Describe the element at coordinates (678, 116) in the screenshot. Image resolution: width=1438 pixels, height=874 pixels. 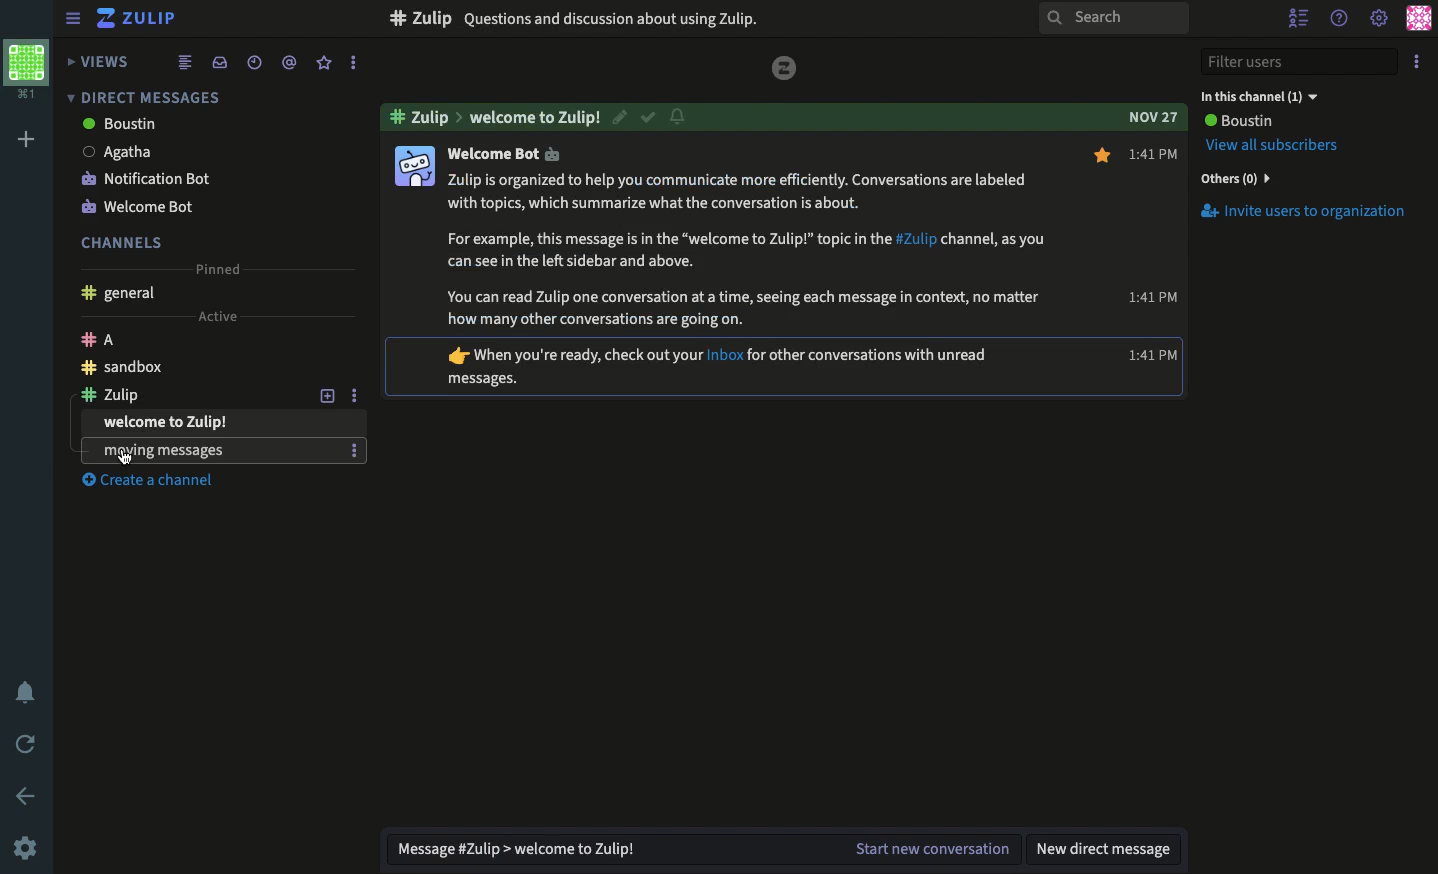
I see `Notification` at that location.